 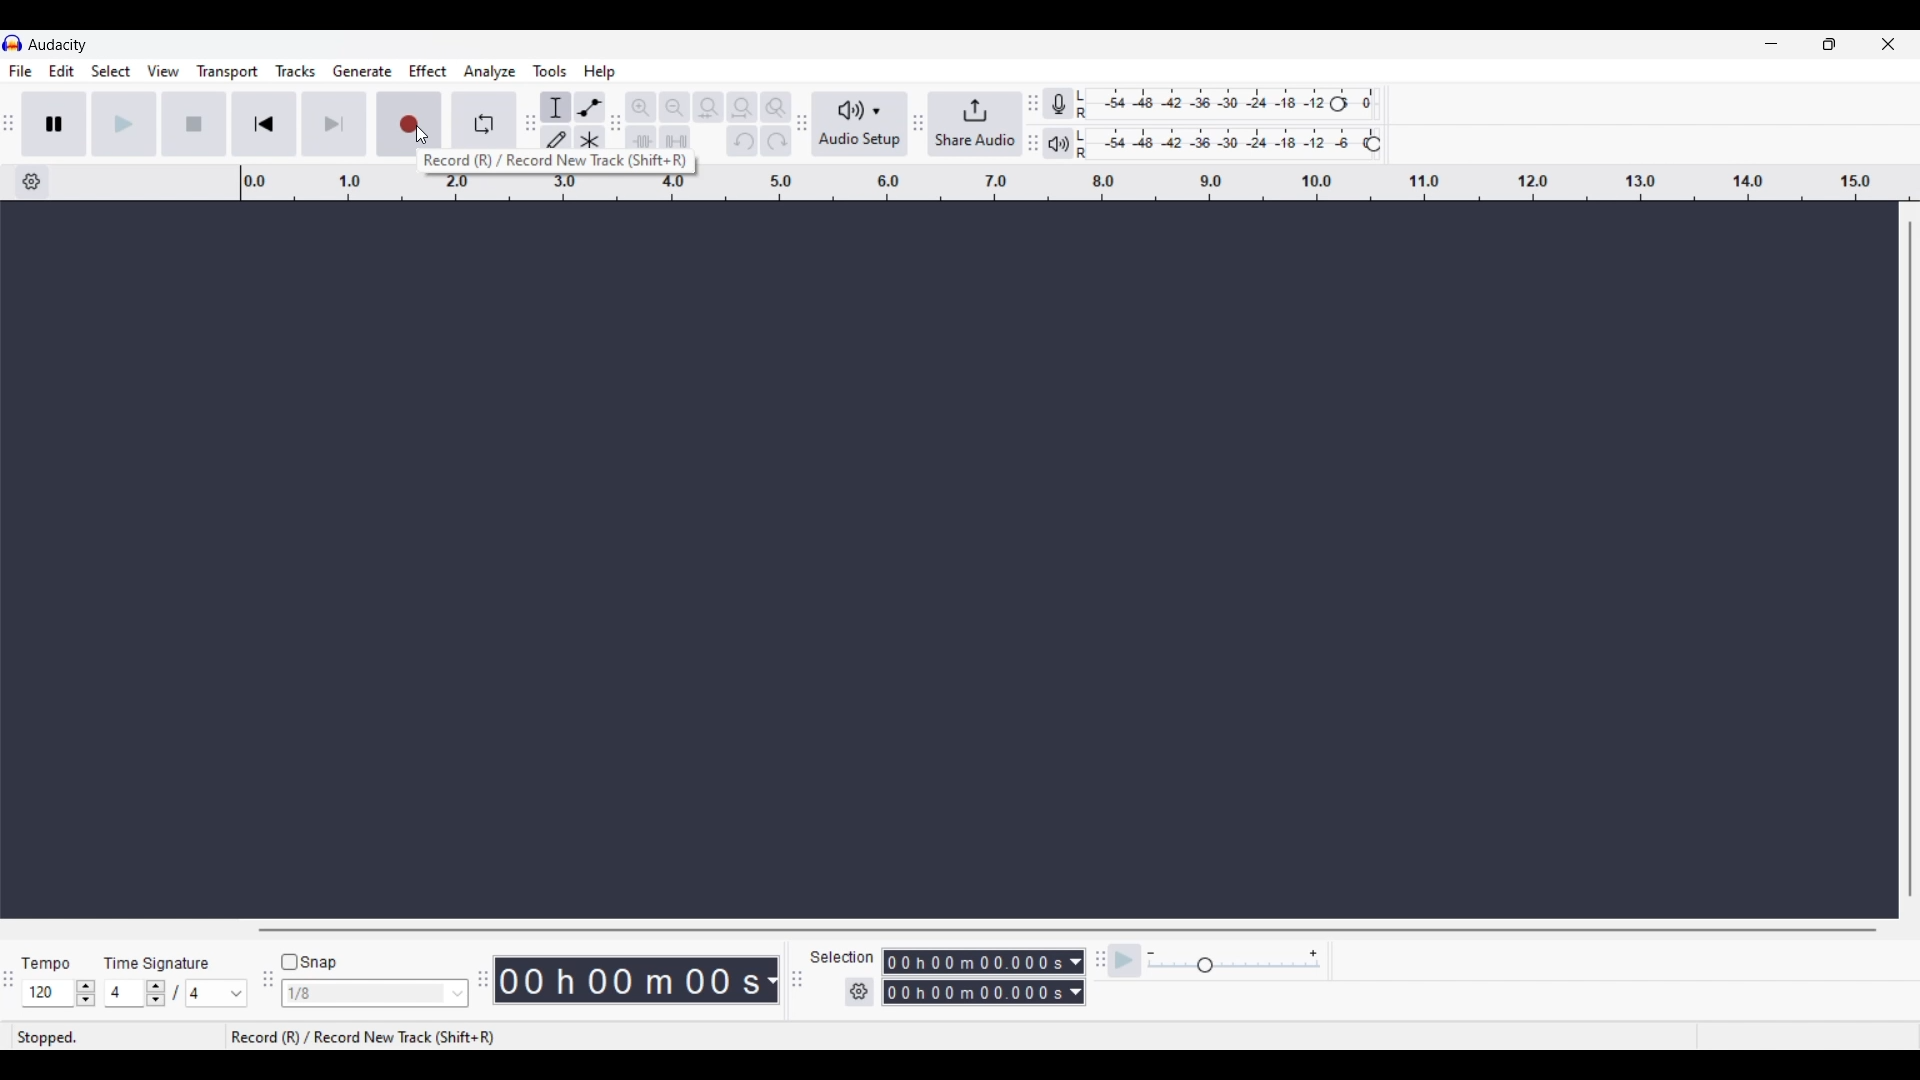 What do you see at coordinates (590, 141) in the screenshot?
I see `Multi-tool` at bounding box center [590, 141].